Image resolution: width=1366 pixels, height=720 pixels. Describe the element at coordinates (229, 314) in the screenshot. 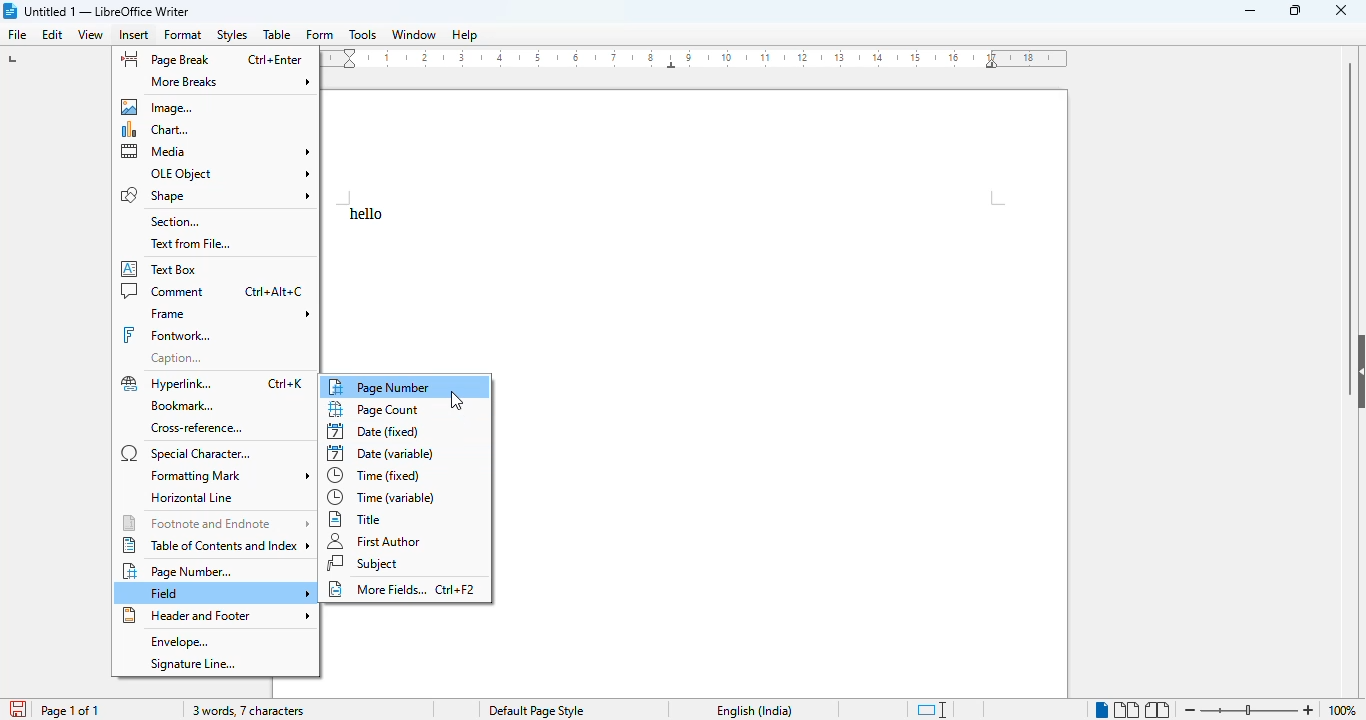

I see `frame` at that location.